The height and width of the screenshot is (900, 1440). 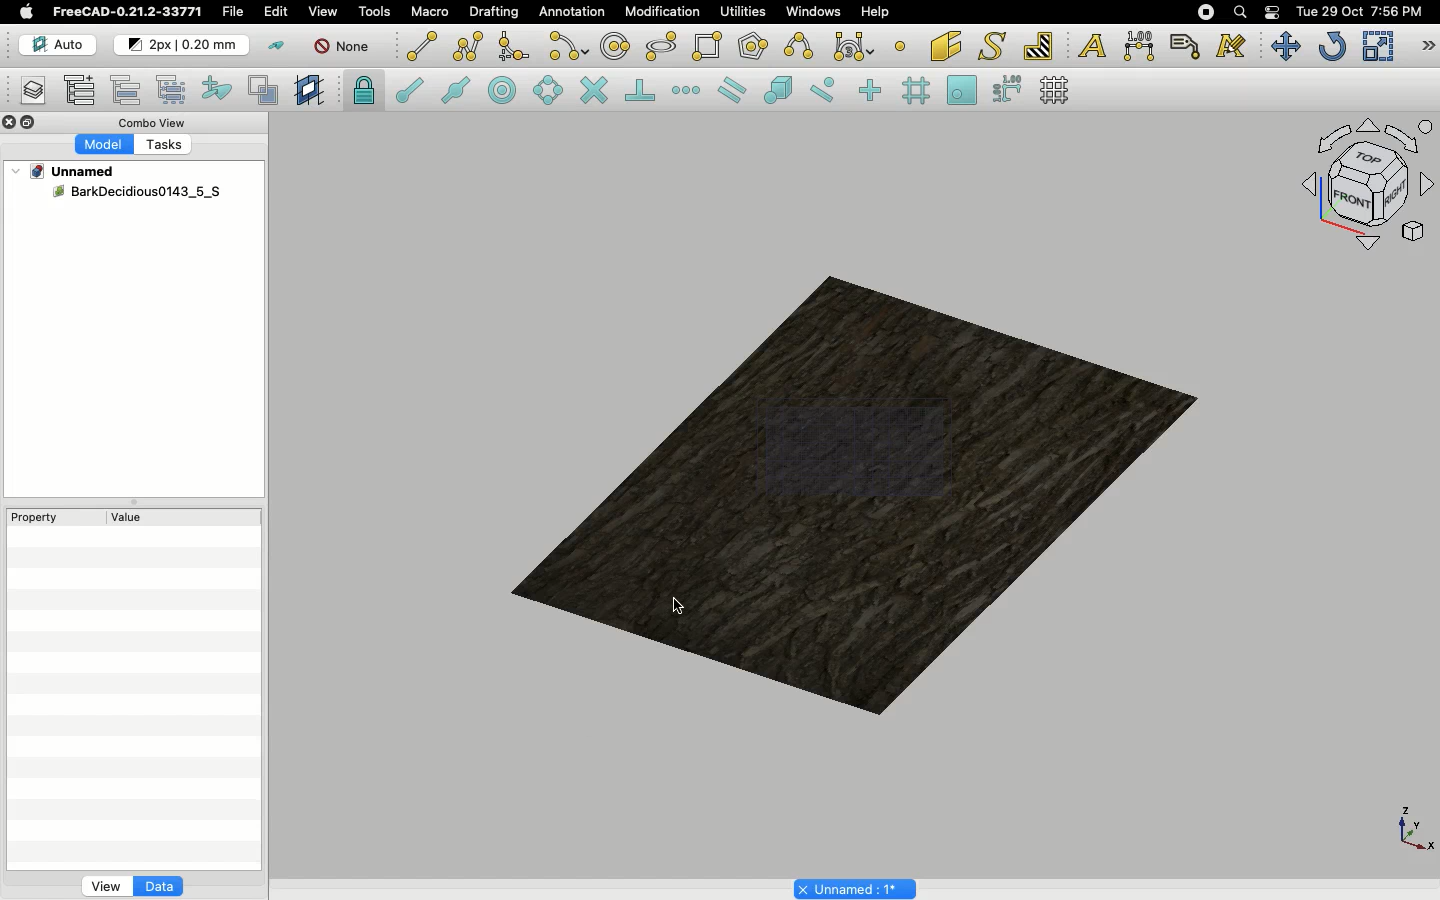 What do you see at coordinates (662, 48) in the screenshot?
I see `Ellipse` at bounding box center [662, 48].